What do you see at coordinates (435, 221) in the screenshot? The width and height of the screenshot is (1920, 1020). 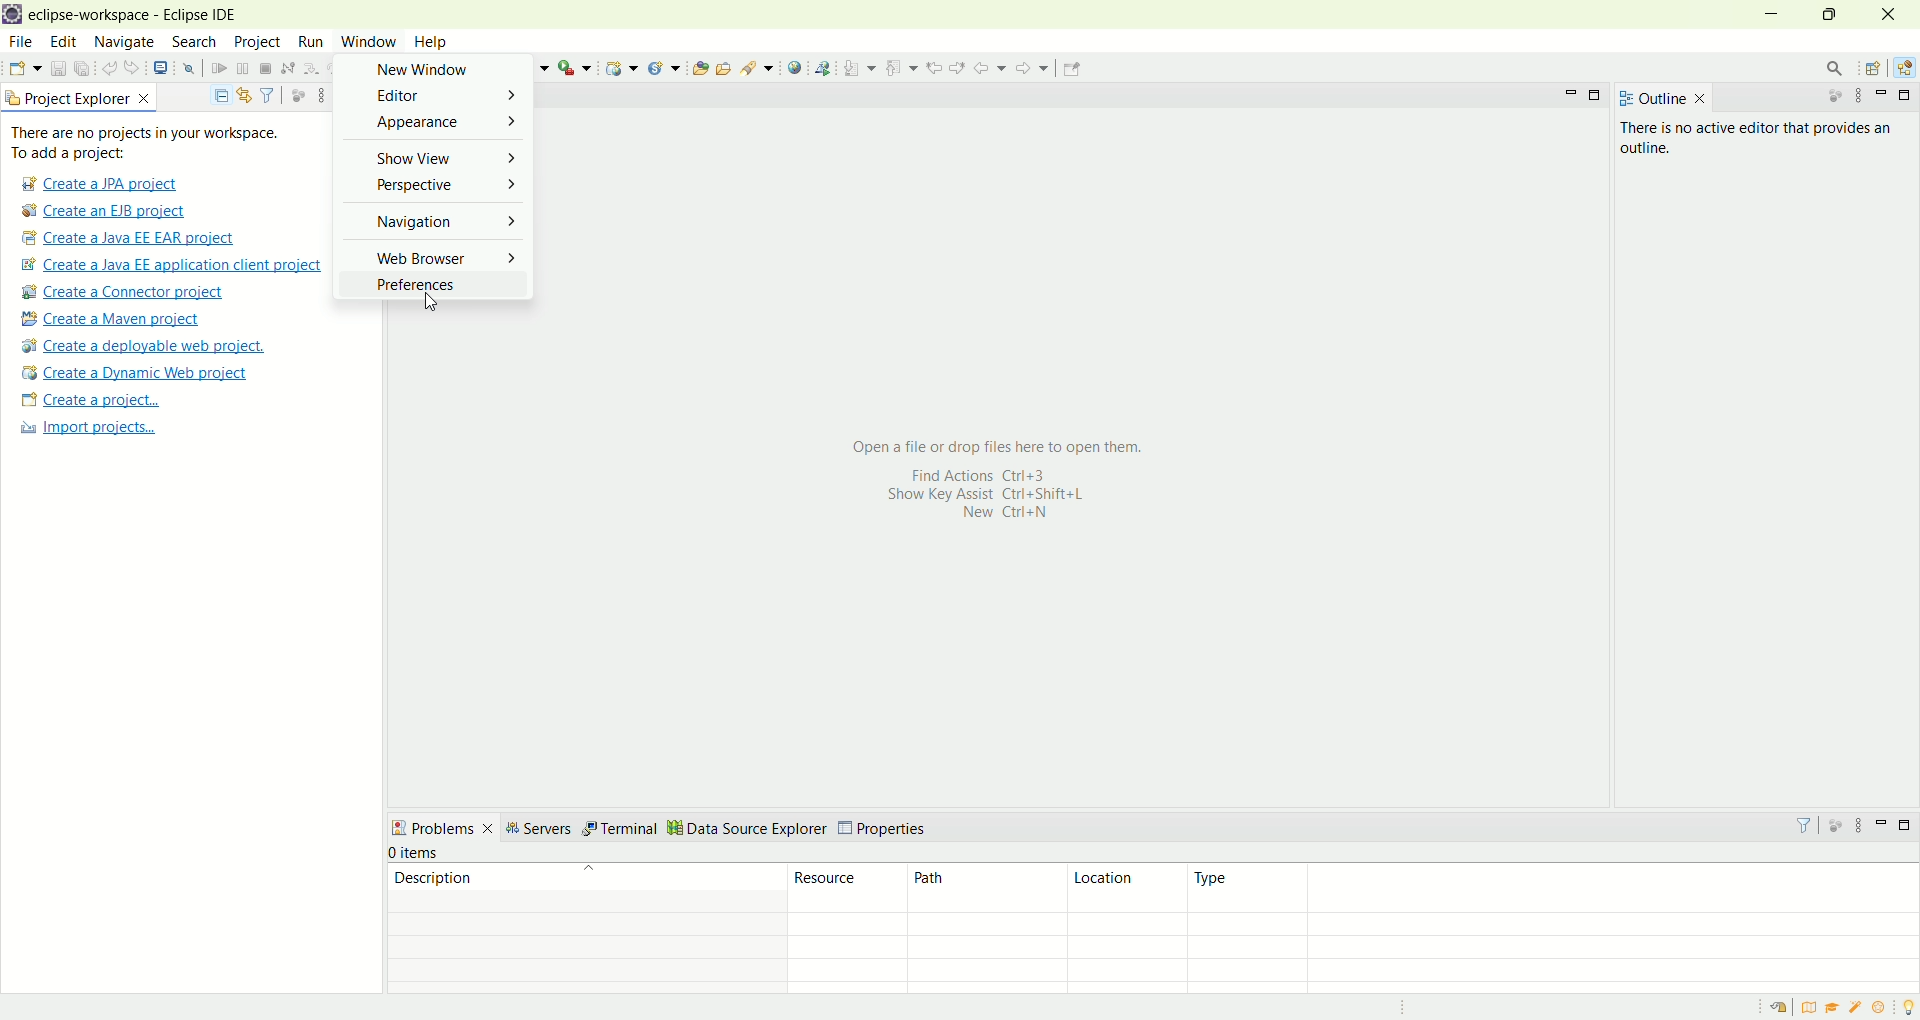 I see `navigation` at bounding box center [435, 221].